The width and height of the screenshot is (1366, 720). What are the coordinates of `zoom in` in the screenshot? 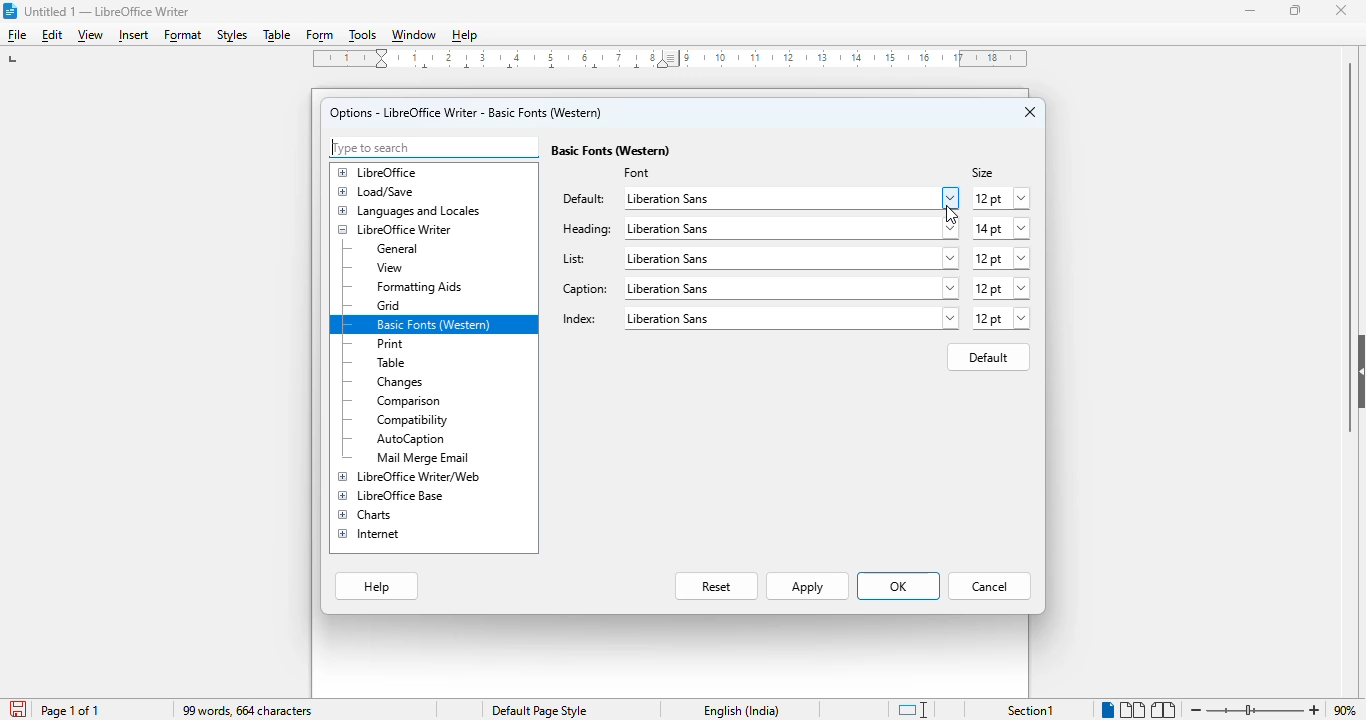 It's located at (1316, 709).